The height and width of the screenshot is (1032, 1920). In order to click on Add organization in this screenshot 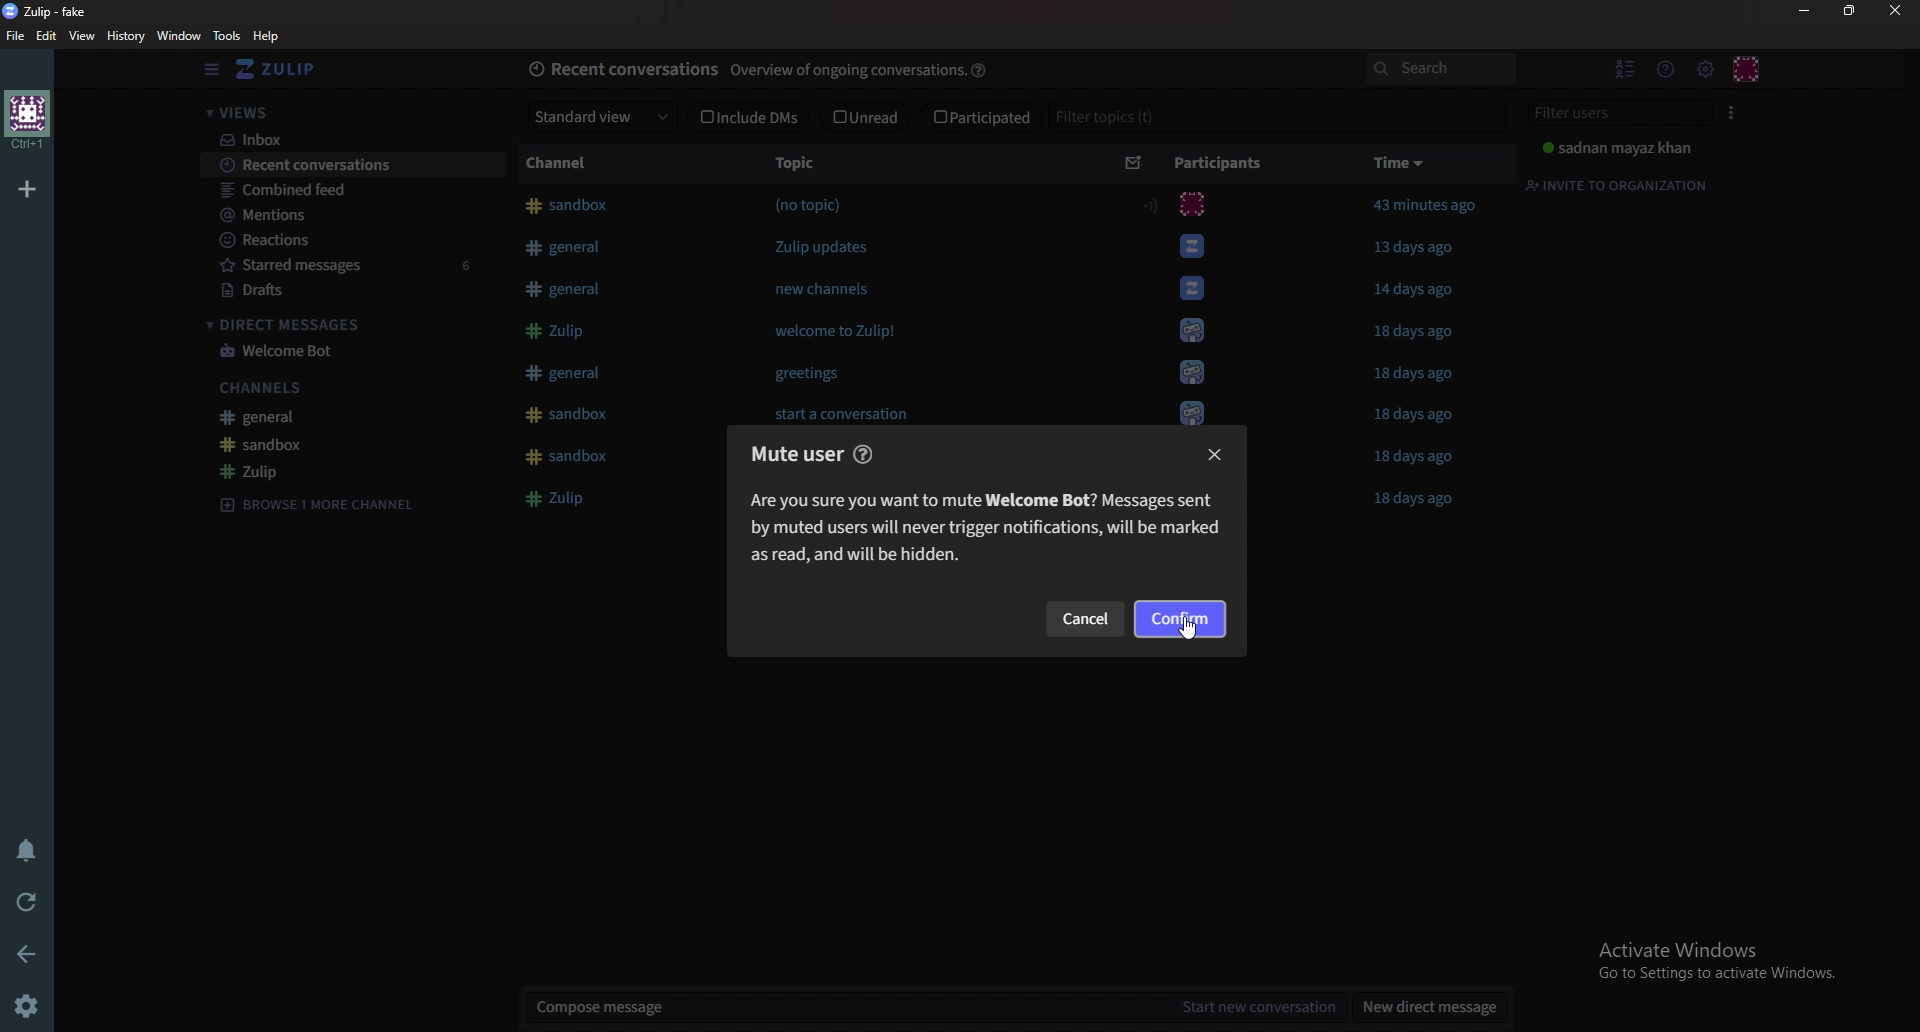, I will do `click(25, 187)`.